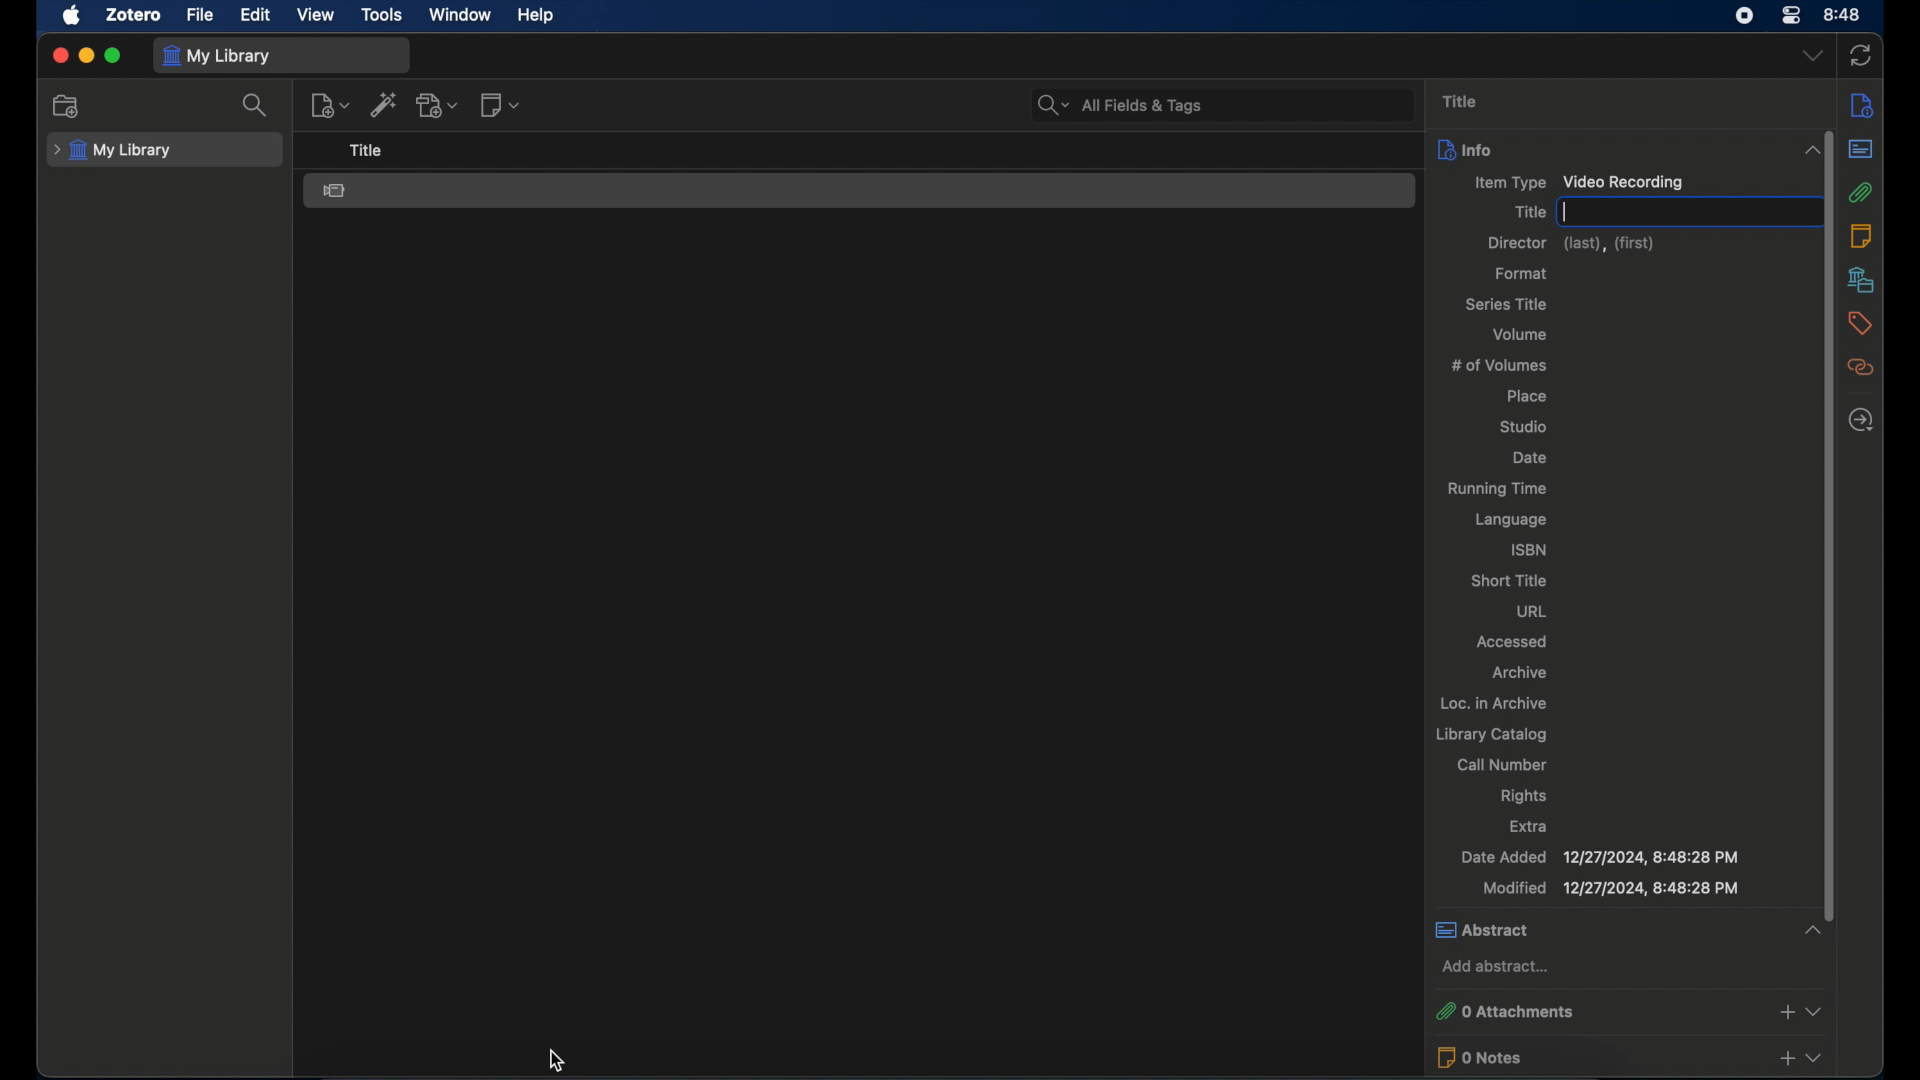 This screenshot has width=1920, height=1080. What do you see at coordinates (1860, 148) in the screenshot?
I see `abstract` at bounding box center [1860, 148].